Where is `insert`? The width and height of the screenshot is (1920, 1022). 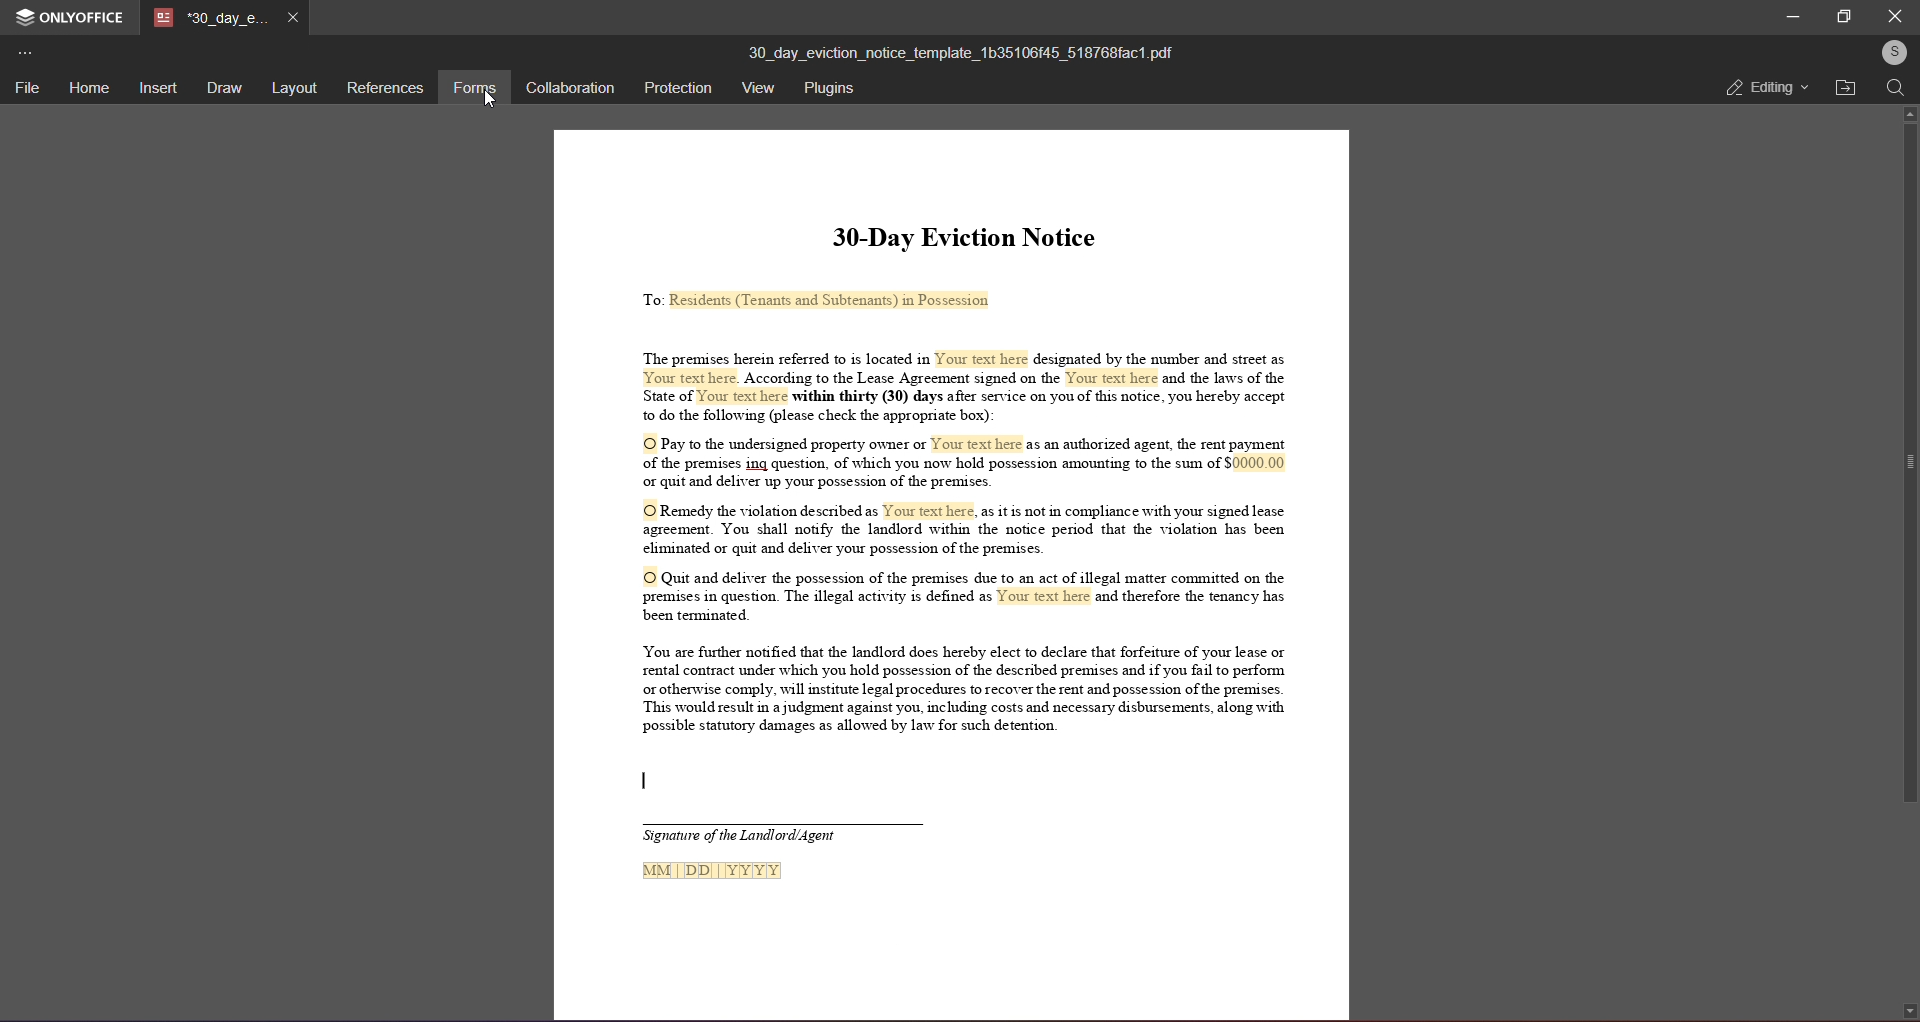 insert is located at coordinates (157, 88).